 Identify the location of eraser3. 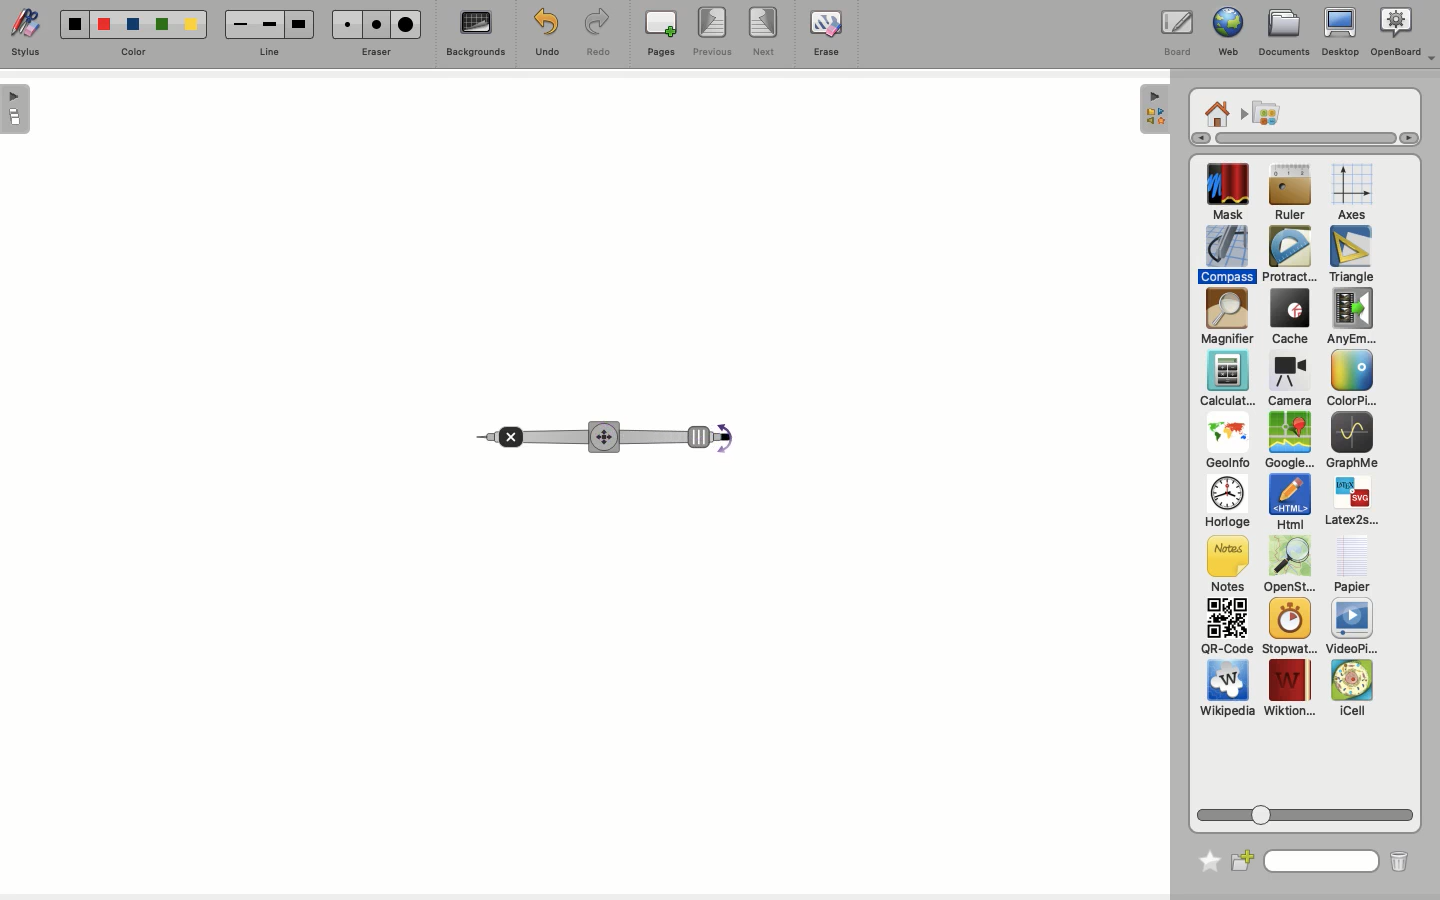
(407, 25).